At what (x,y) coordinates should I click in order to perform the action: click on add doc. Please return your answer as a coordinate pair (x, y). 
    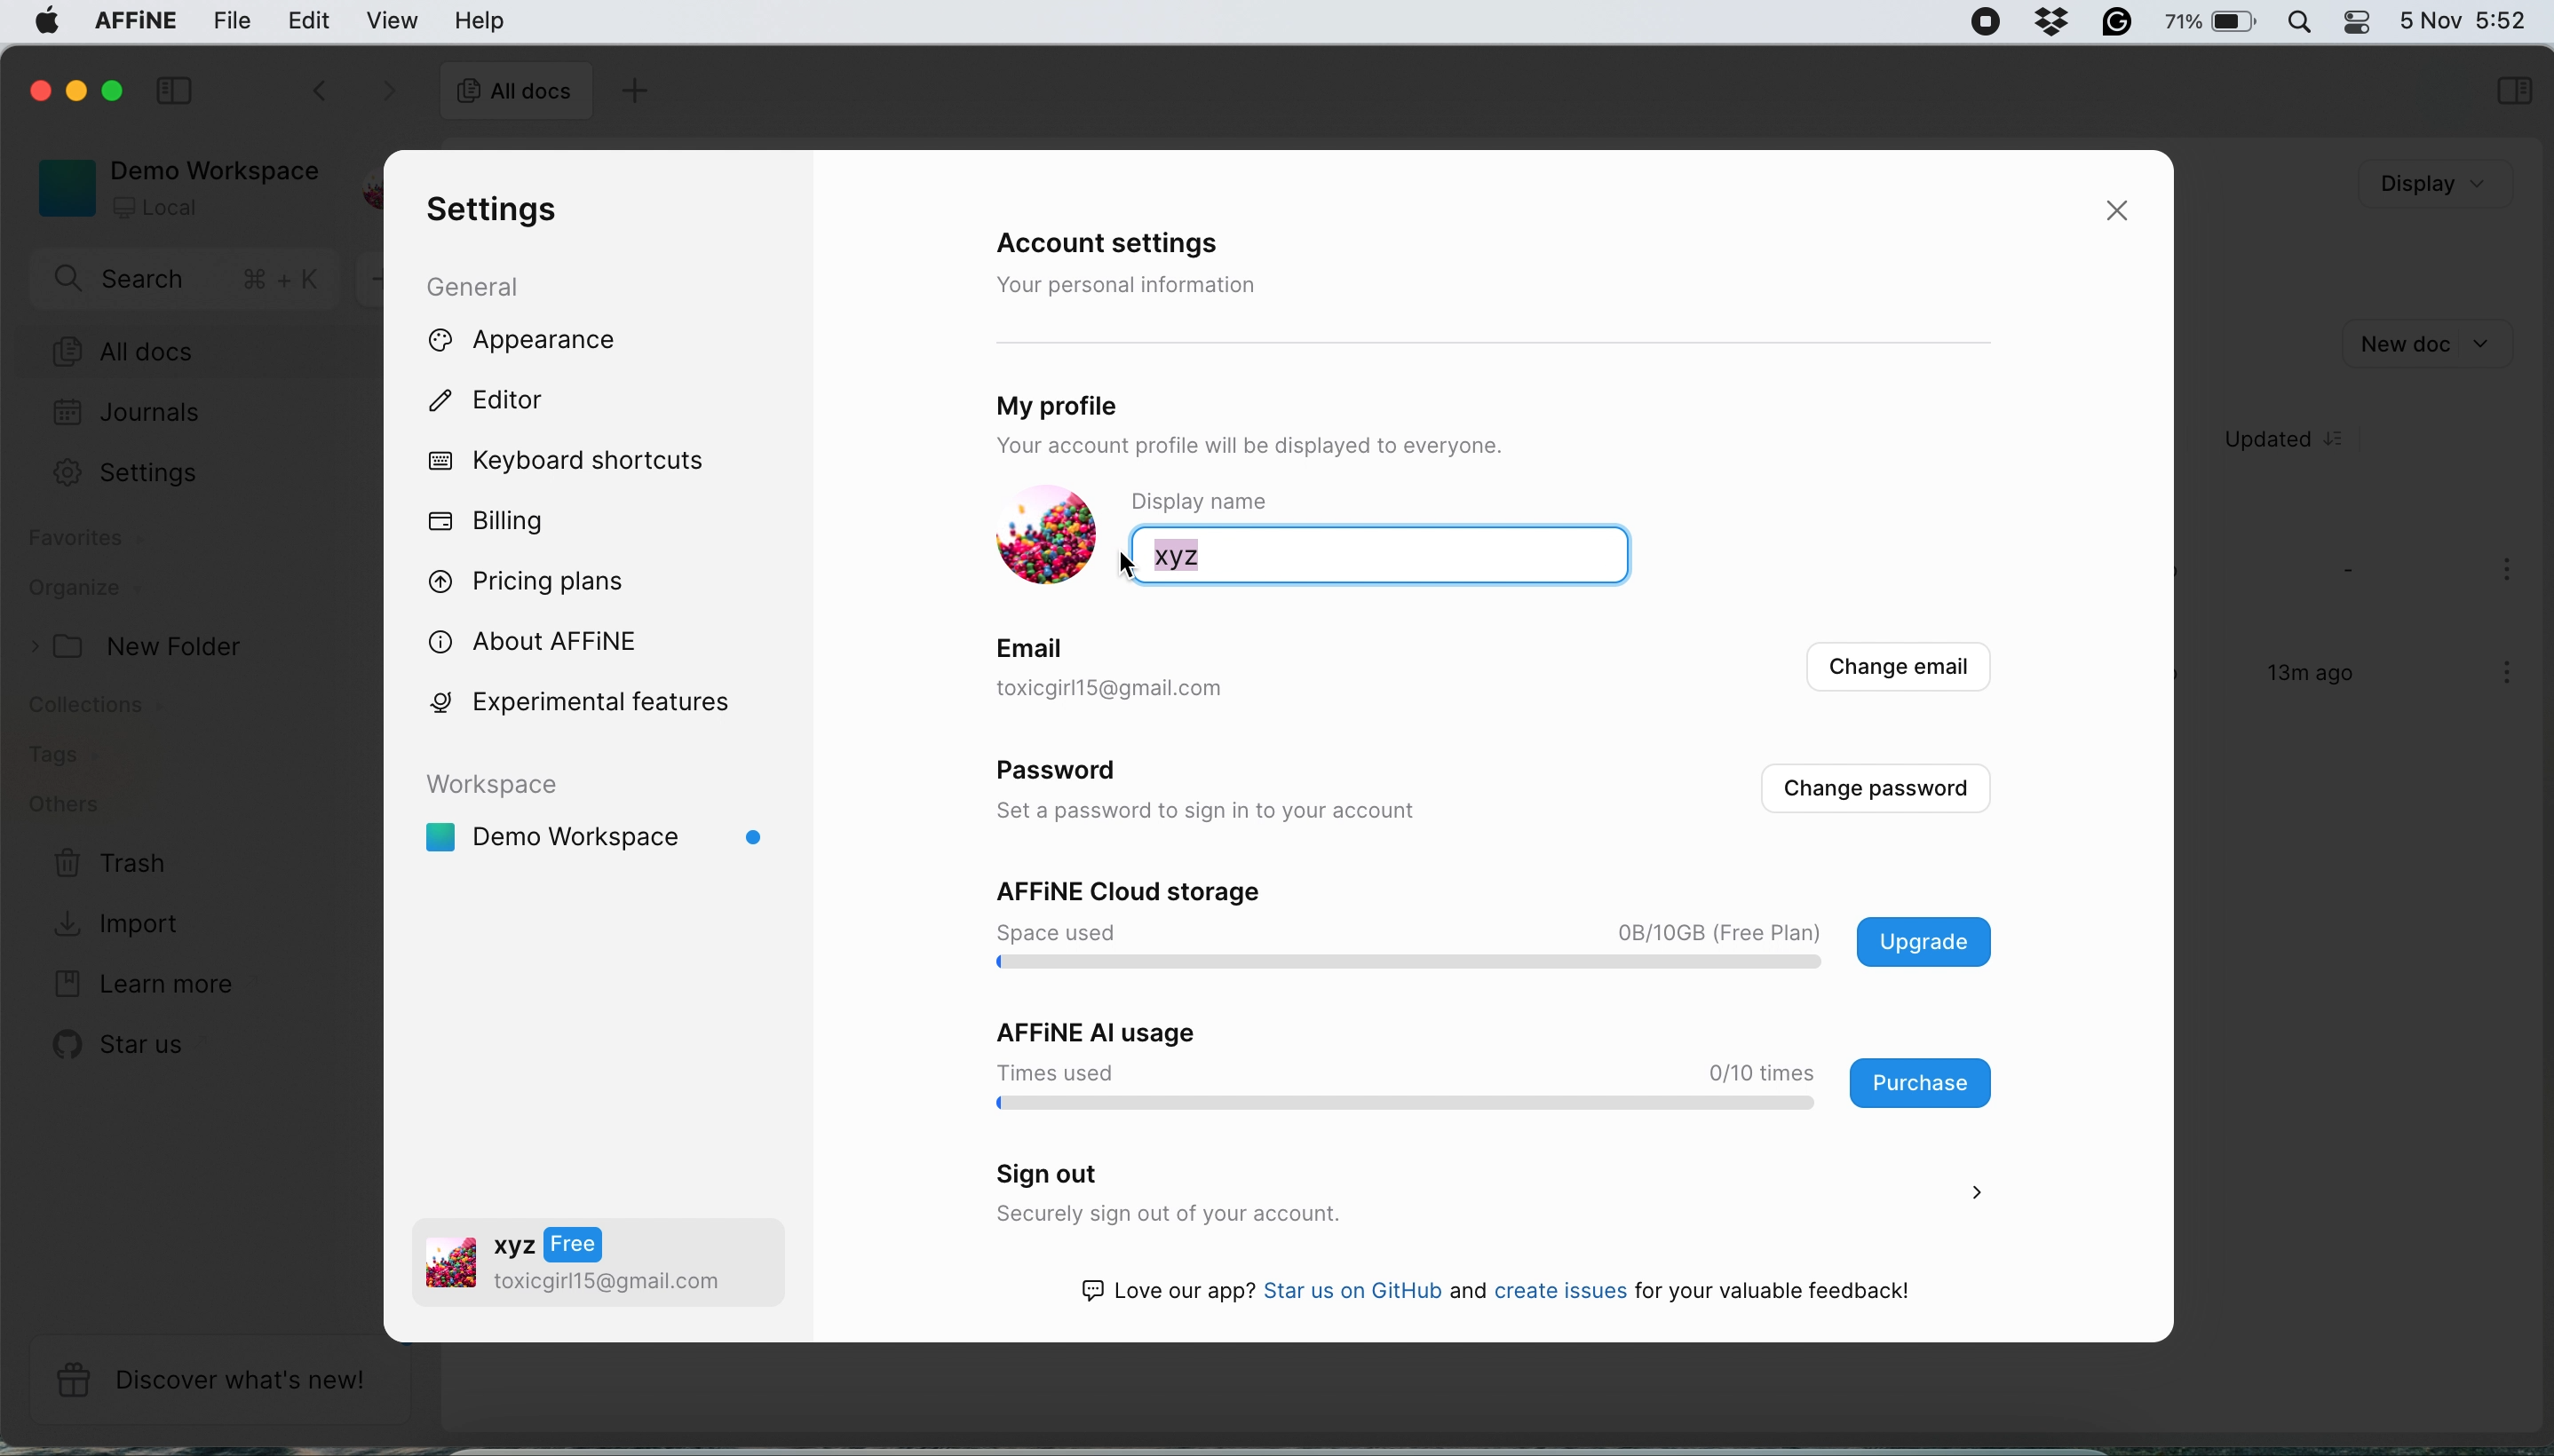
    Looking at the image, I should click on (631, 94).